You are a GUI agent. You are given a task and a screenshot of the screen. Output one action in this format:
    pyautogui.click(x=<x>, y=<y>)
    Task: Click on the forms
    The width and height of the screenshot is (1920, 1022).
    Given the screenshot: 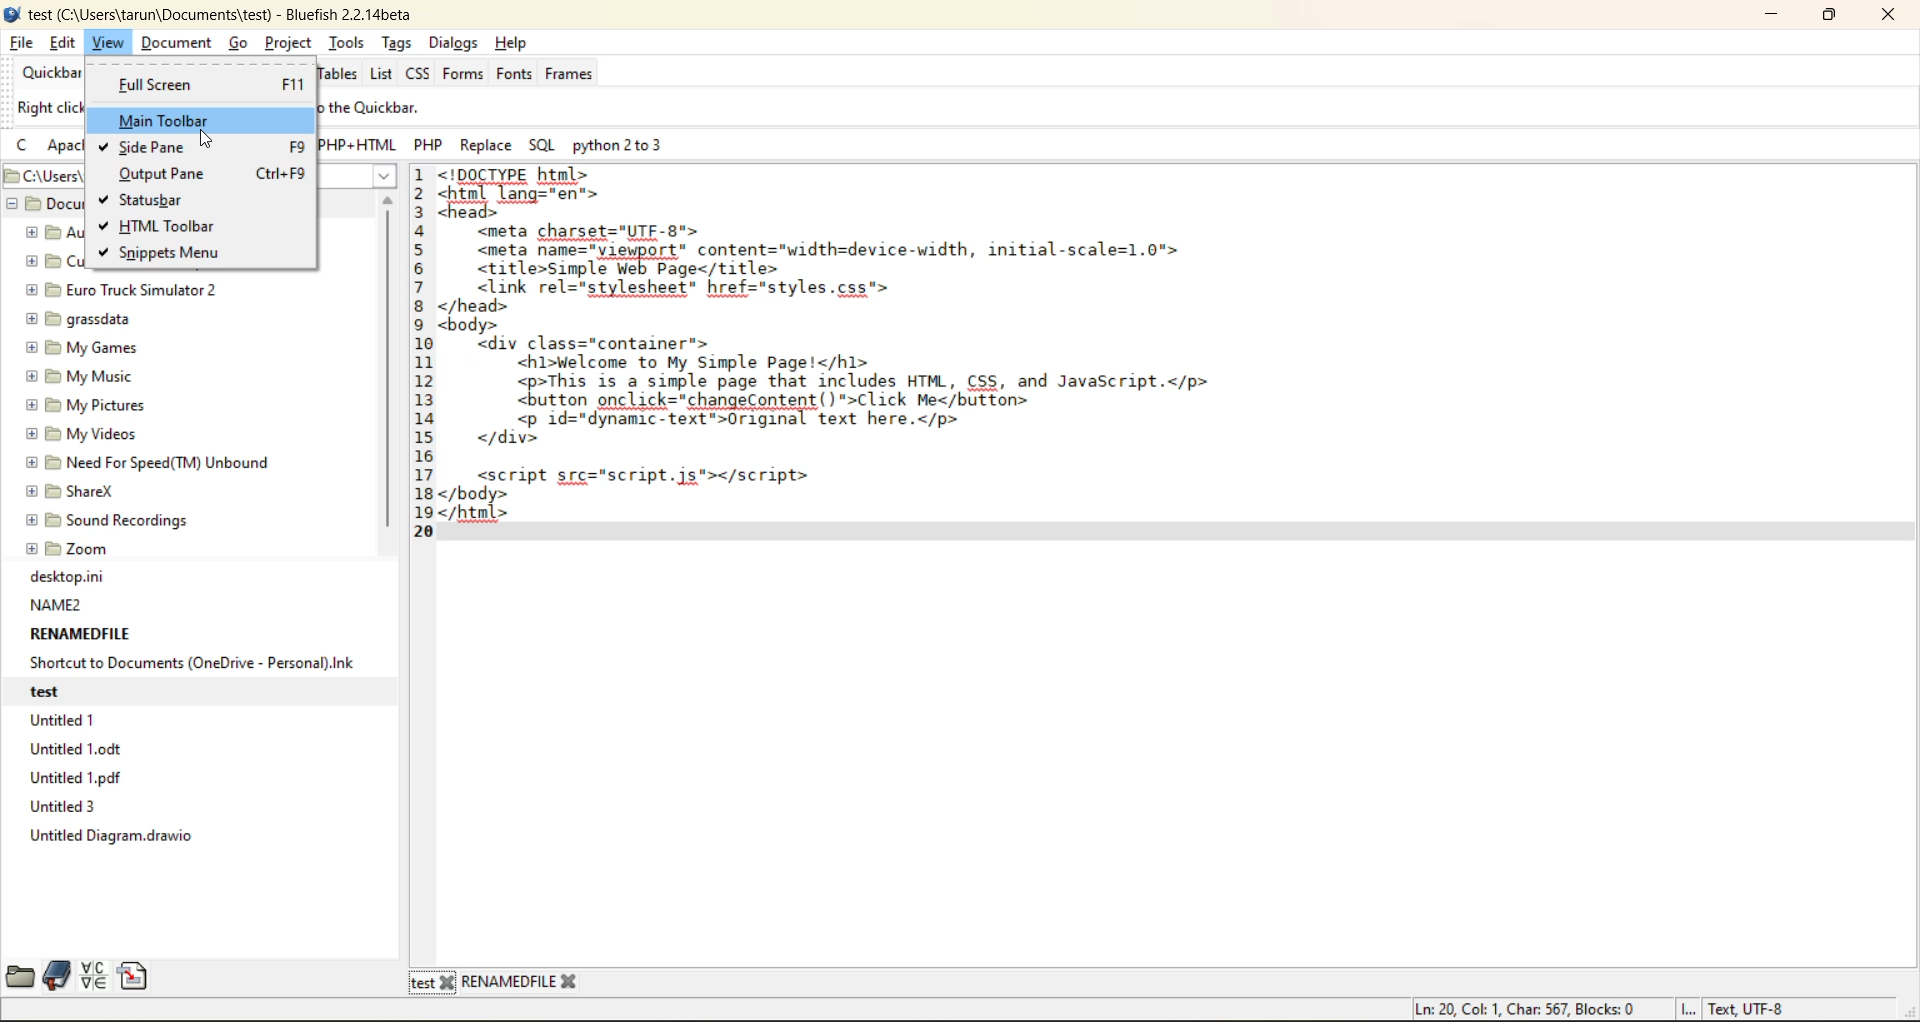 What is the action you would take?
    pyautogui.click(x=462, y=76)
    